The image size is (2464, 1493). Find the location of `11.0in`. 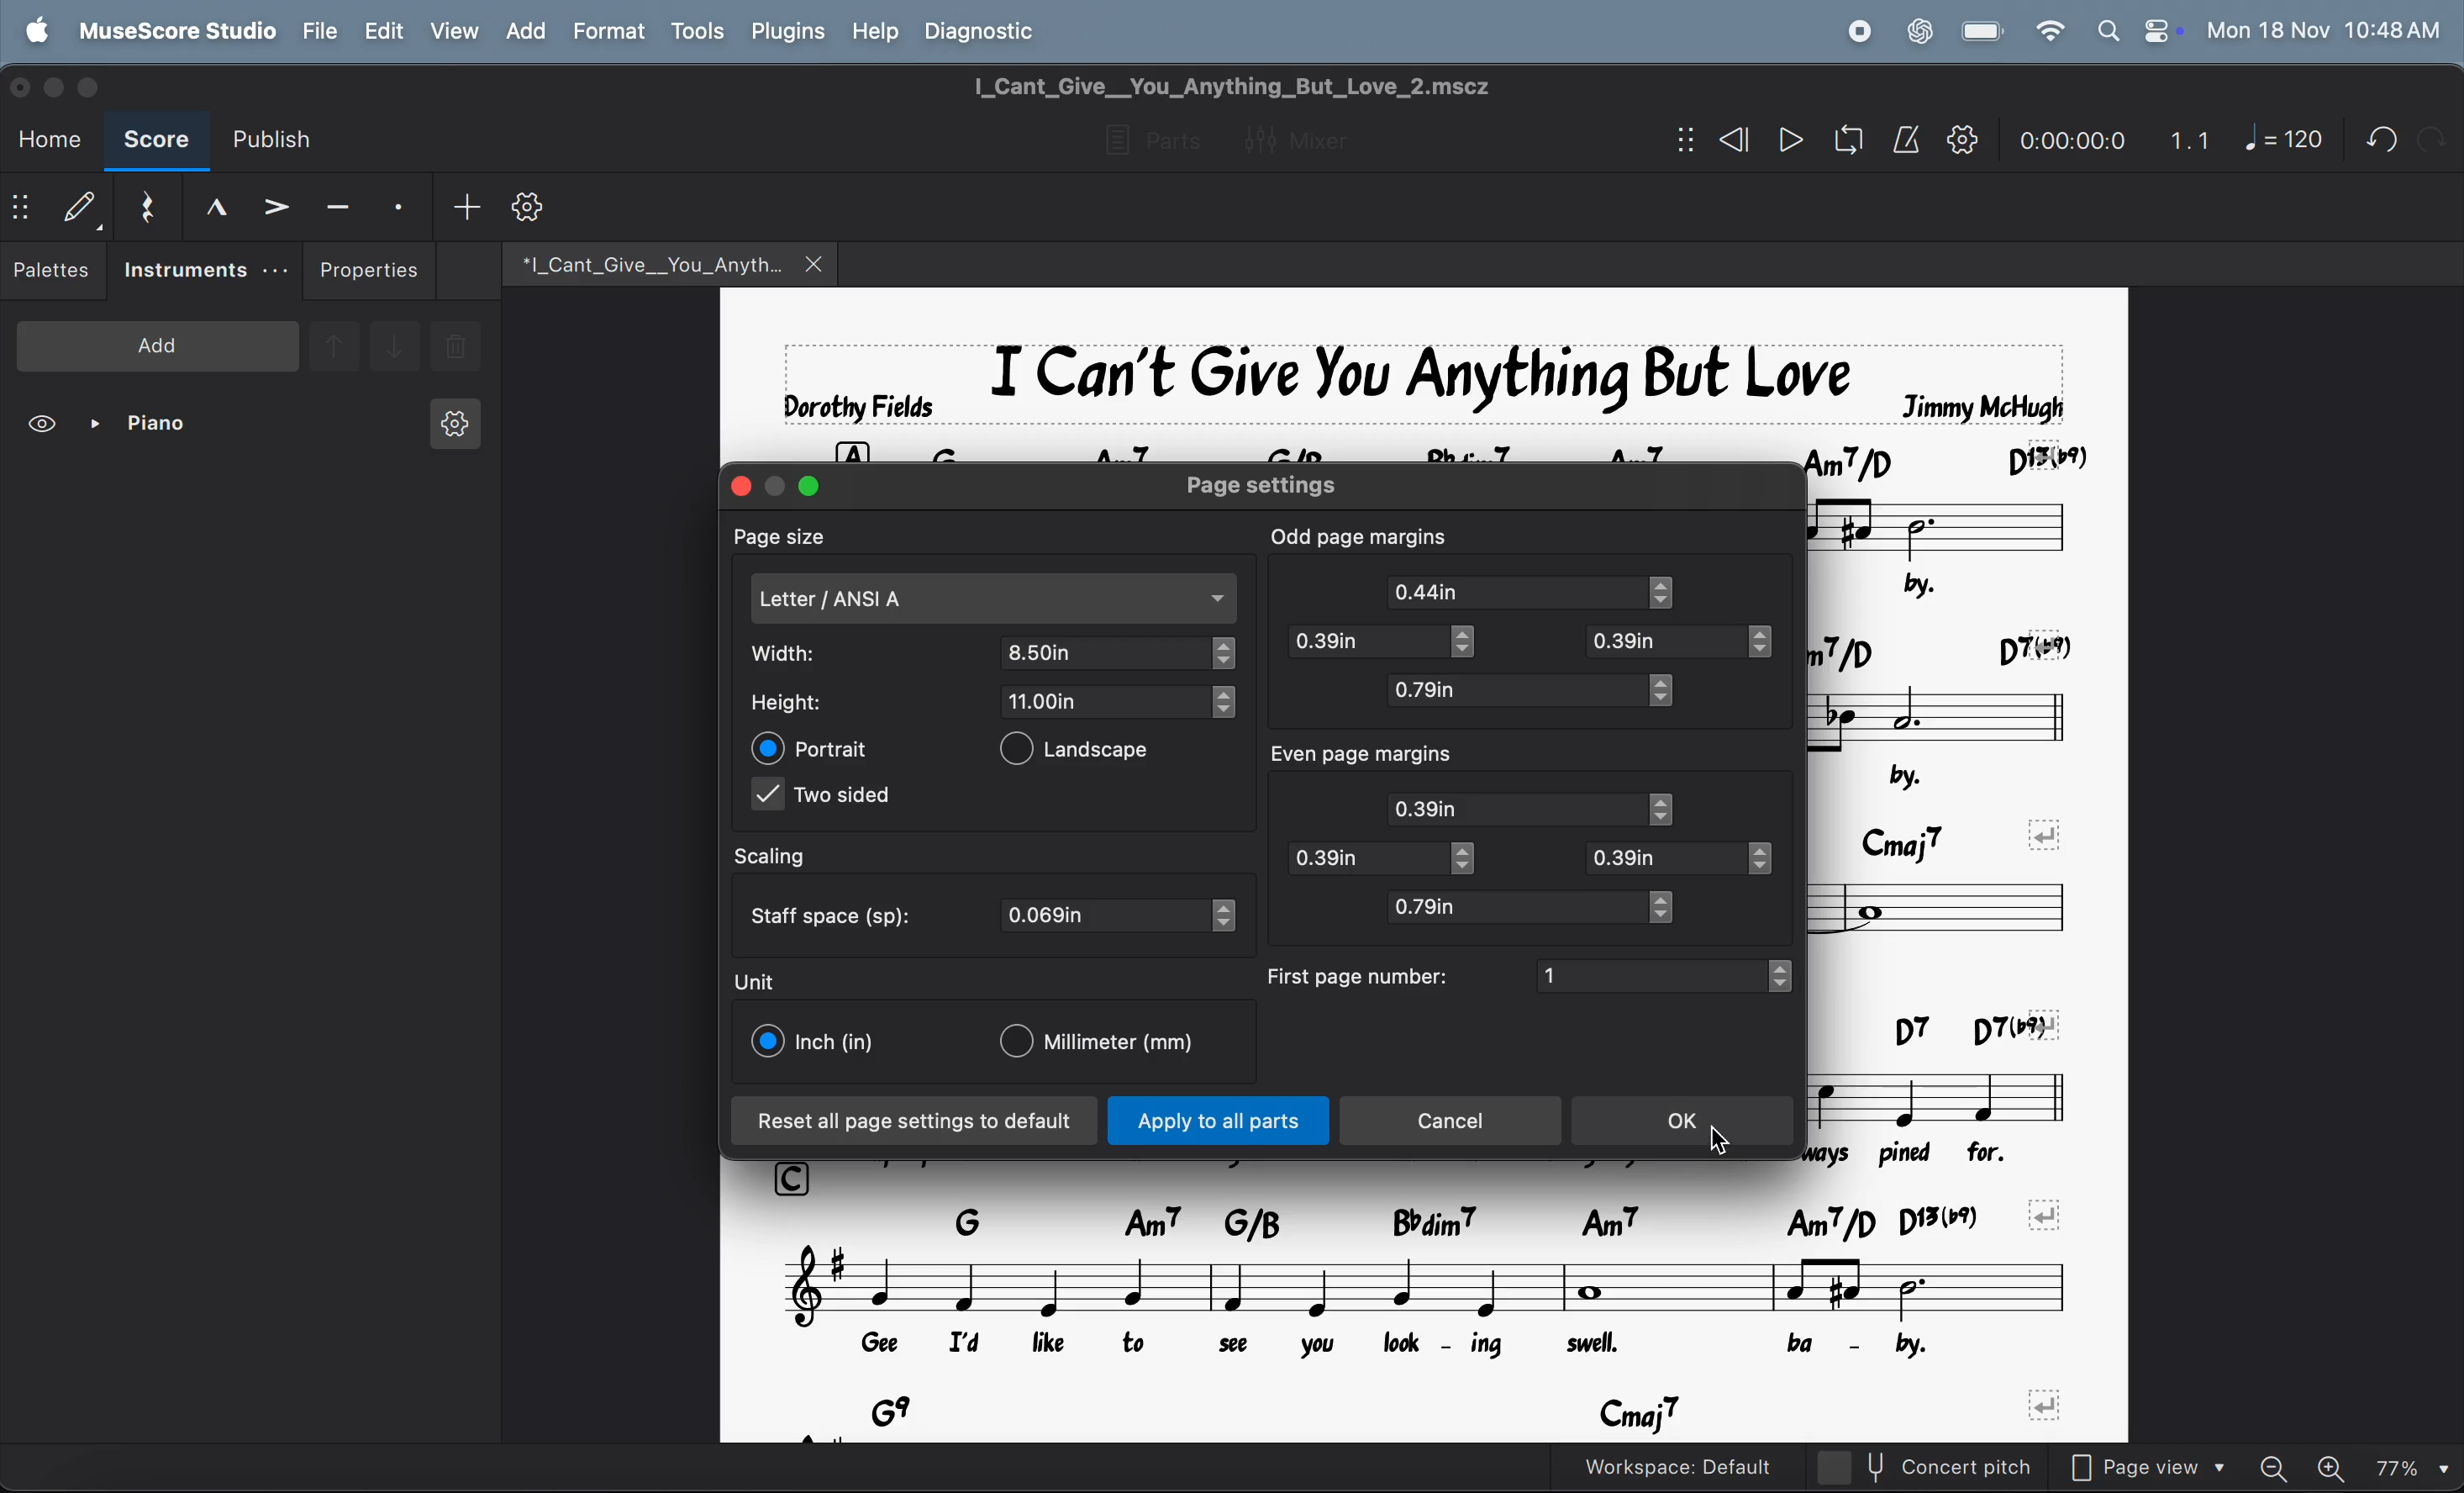

11.0in is located at coordinates (1105, 700).